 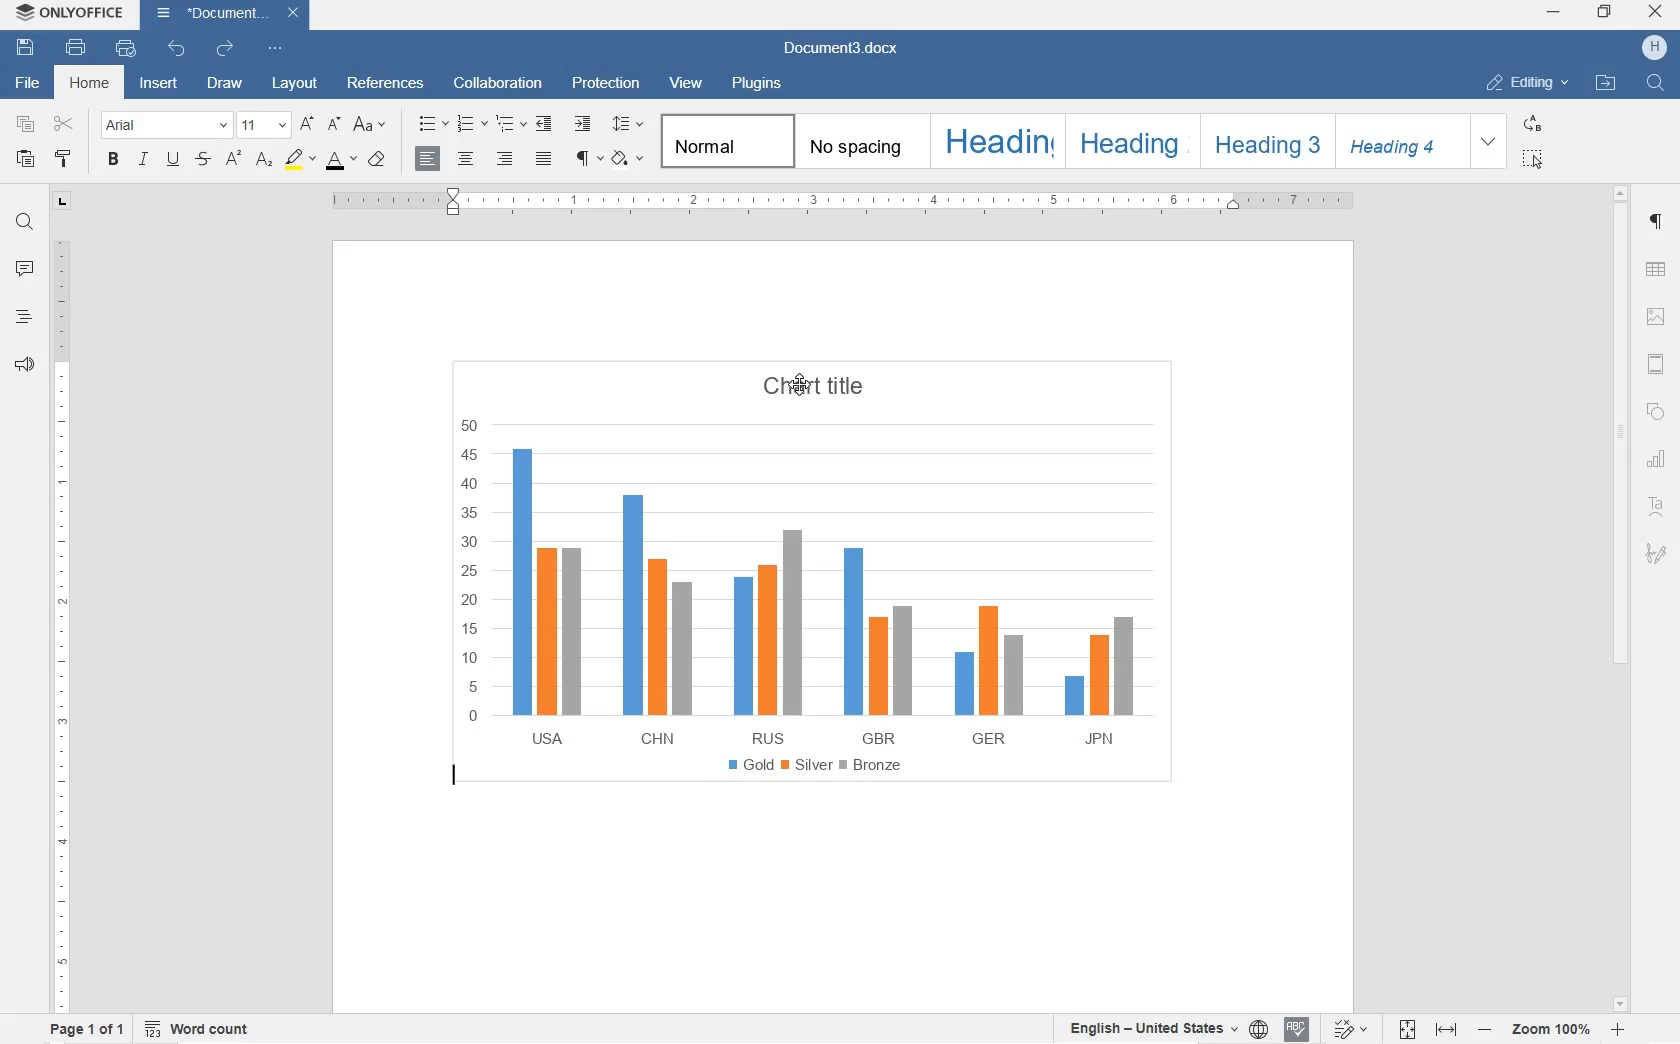 I want to click on NO SPACING, so click(x=857, y=143).